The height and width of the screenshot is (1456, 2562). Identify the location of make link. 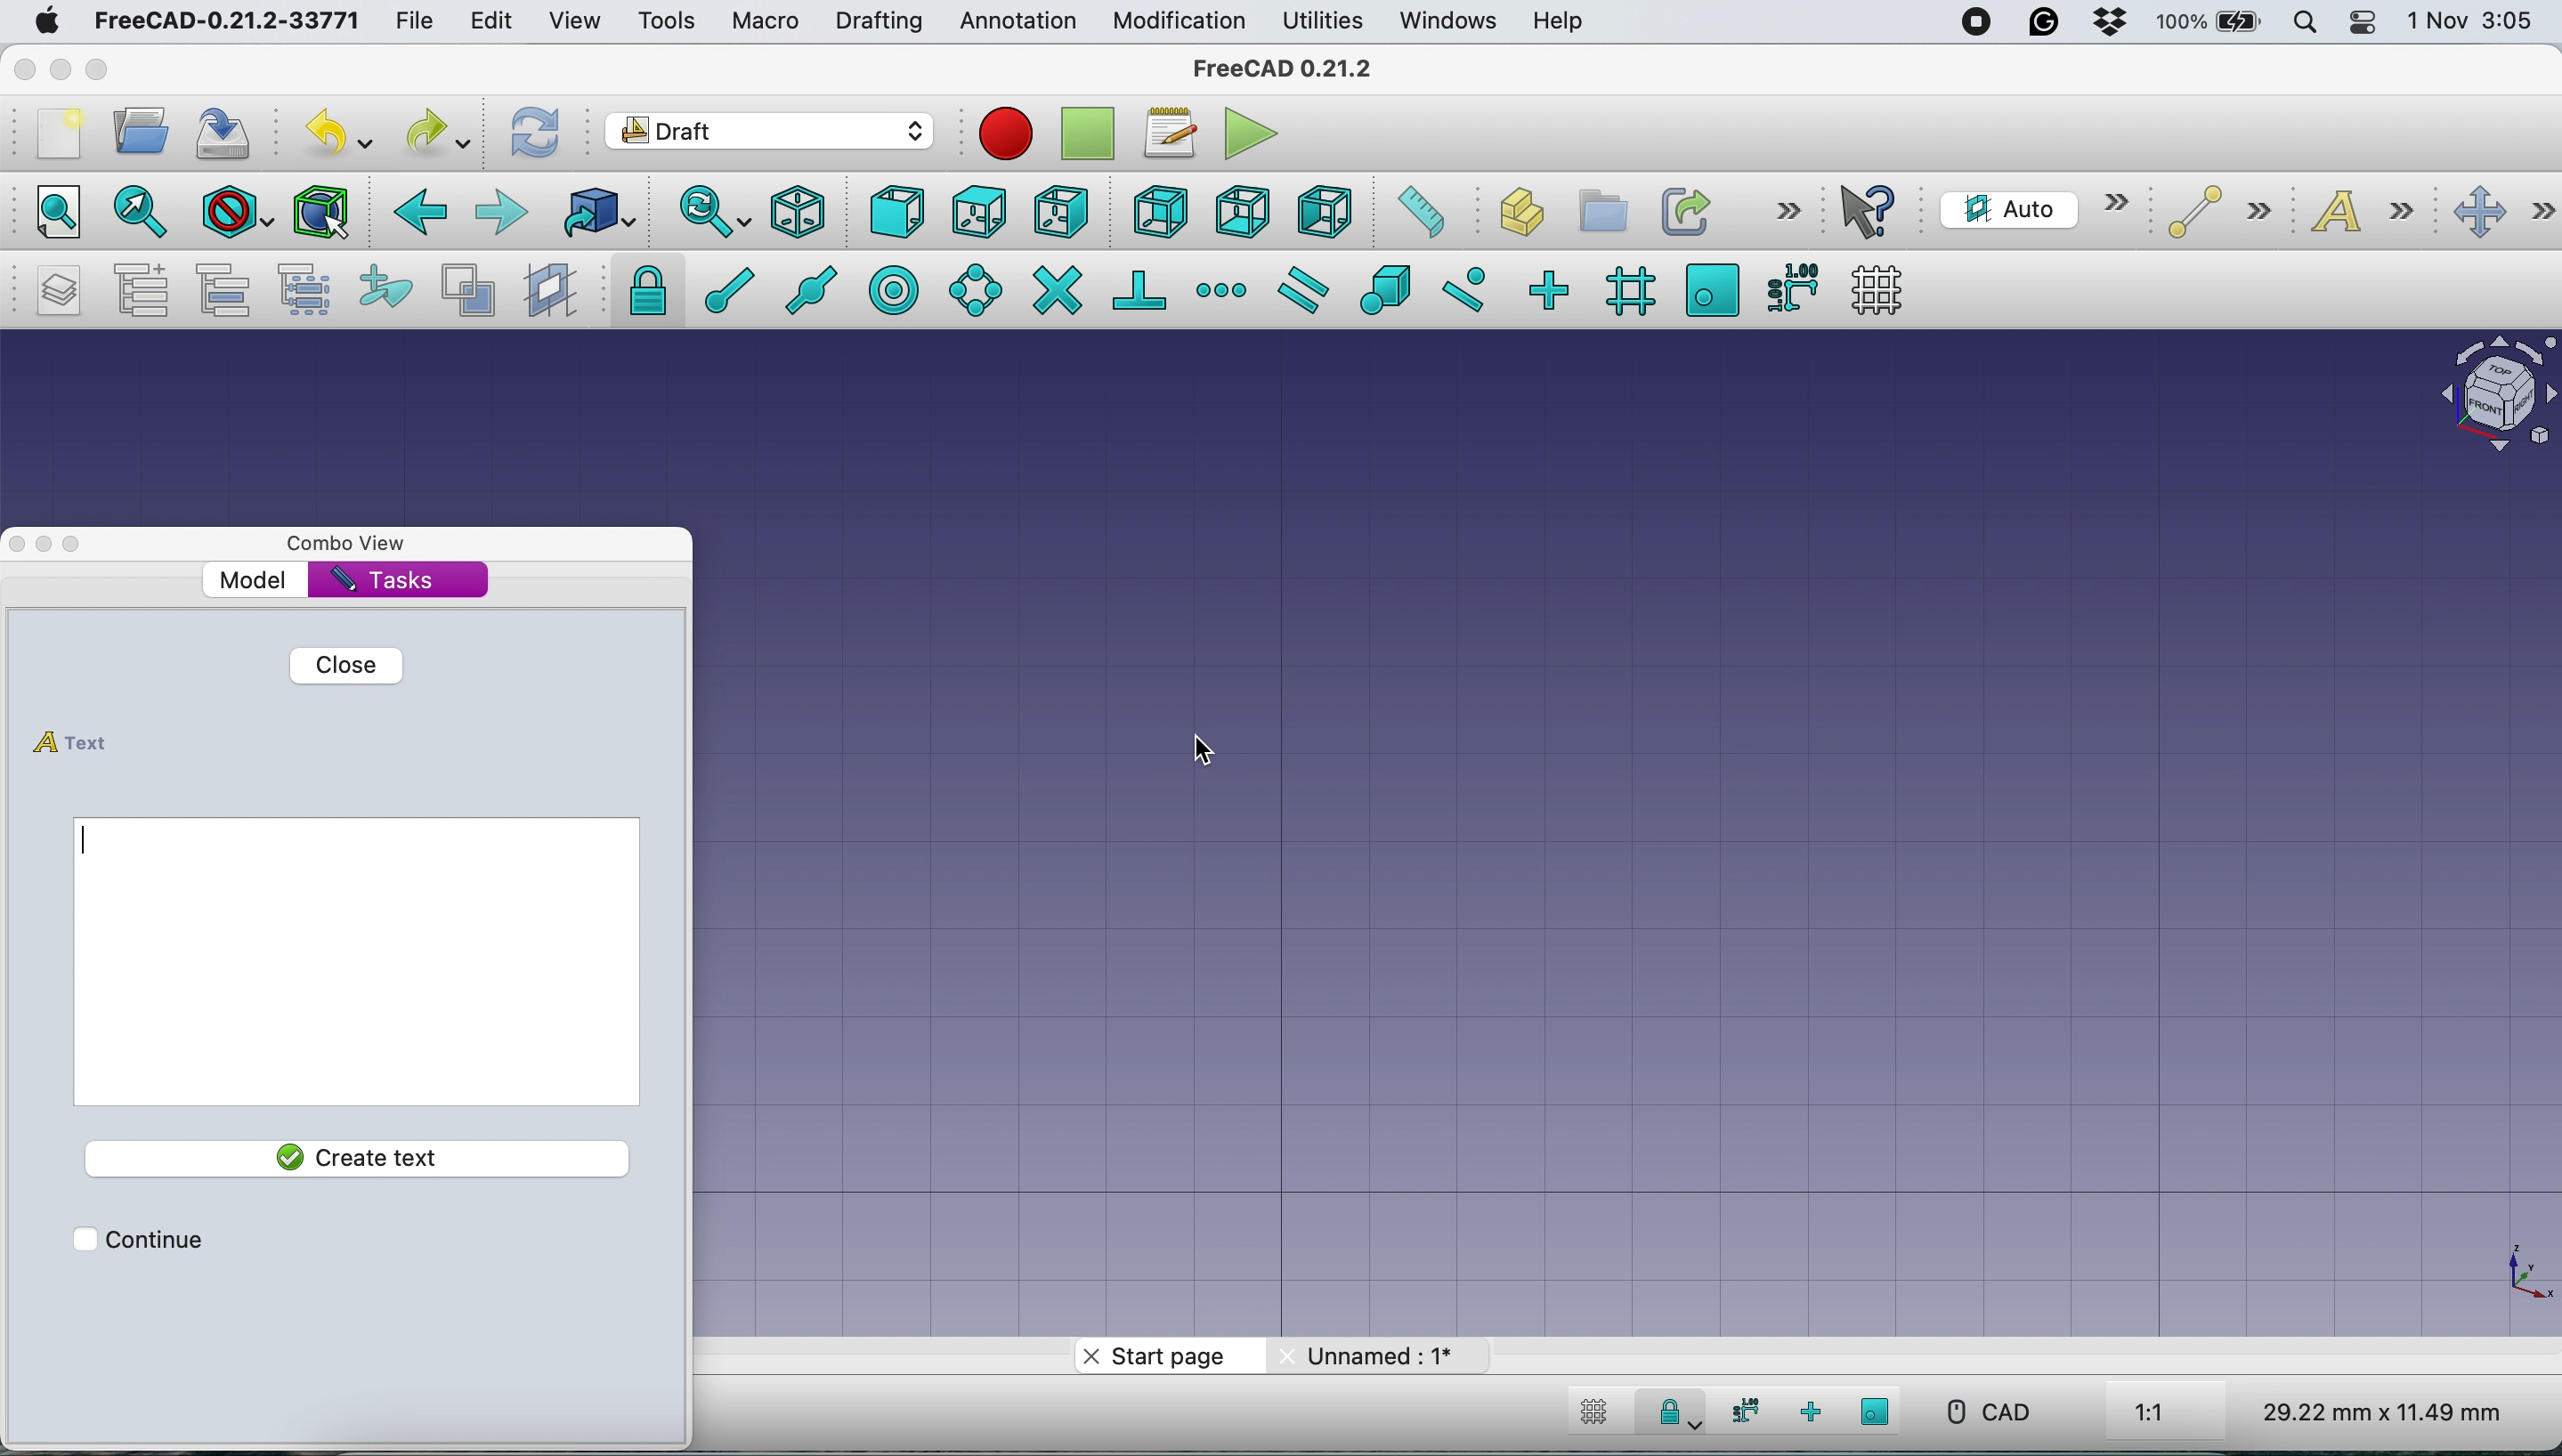
(1679, 209).